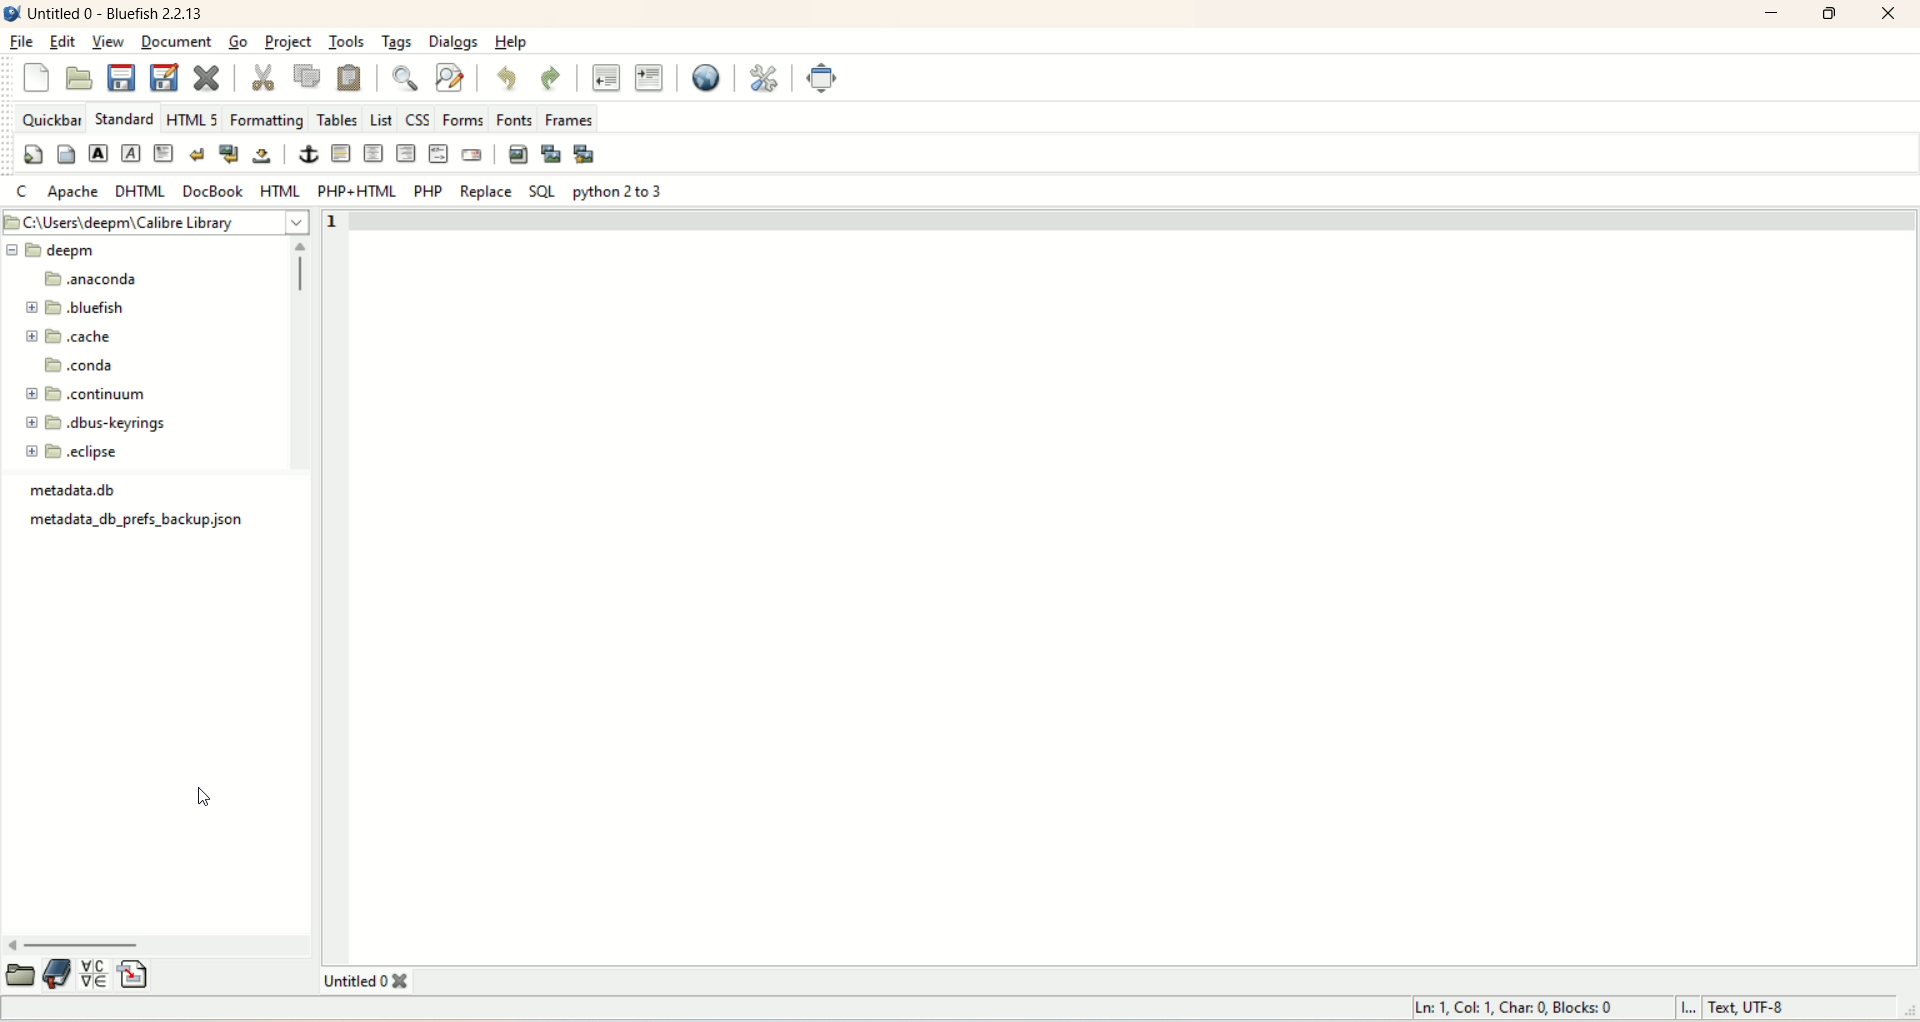 The height and width of the screenshot is (1022, 1920). I want to click on horizontal rule, so click(343, 154).